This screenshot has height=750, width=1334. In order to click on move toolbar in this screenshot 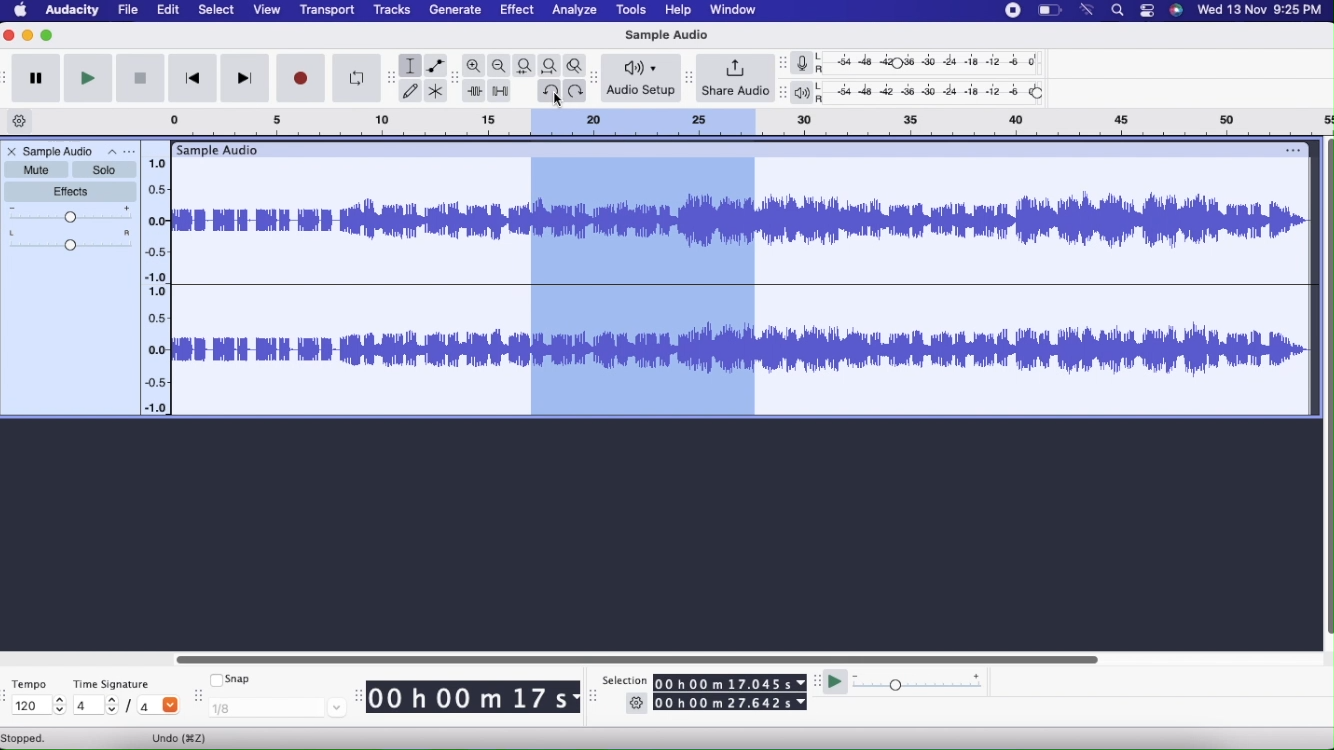, I will do `click(783, 63)`.